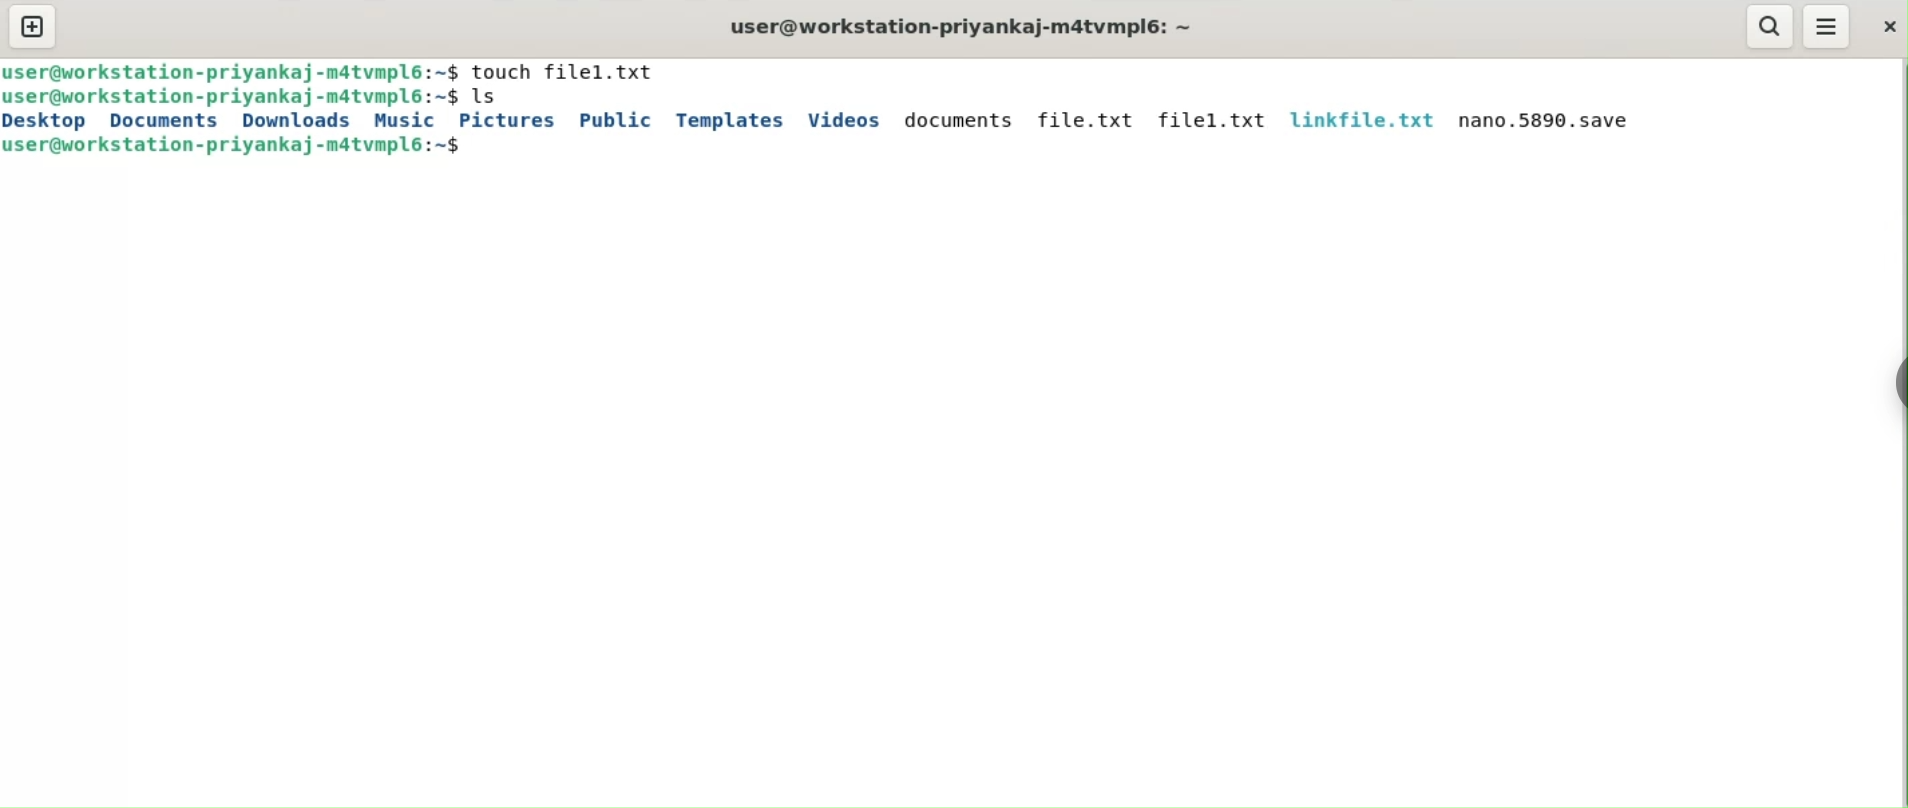  Describe the element at coordinates (1361, 120) in the screenshot. I see `linkfile.txt` at that location.